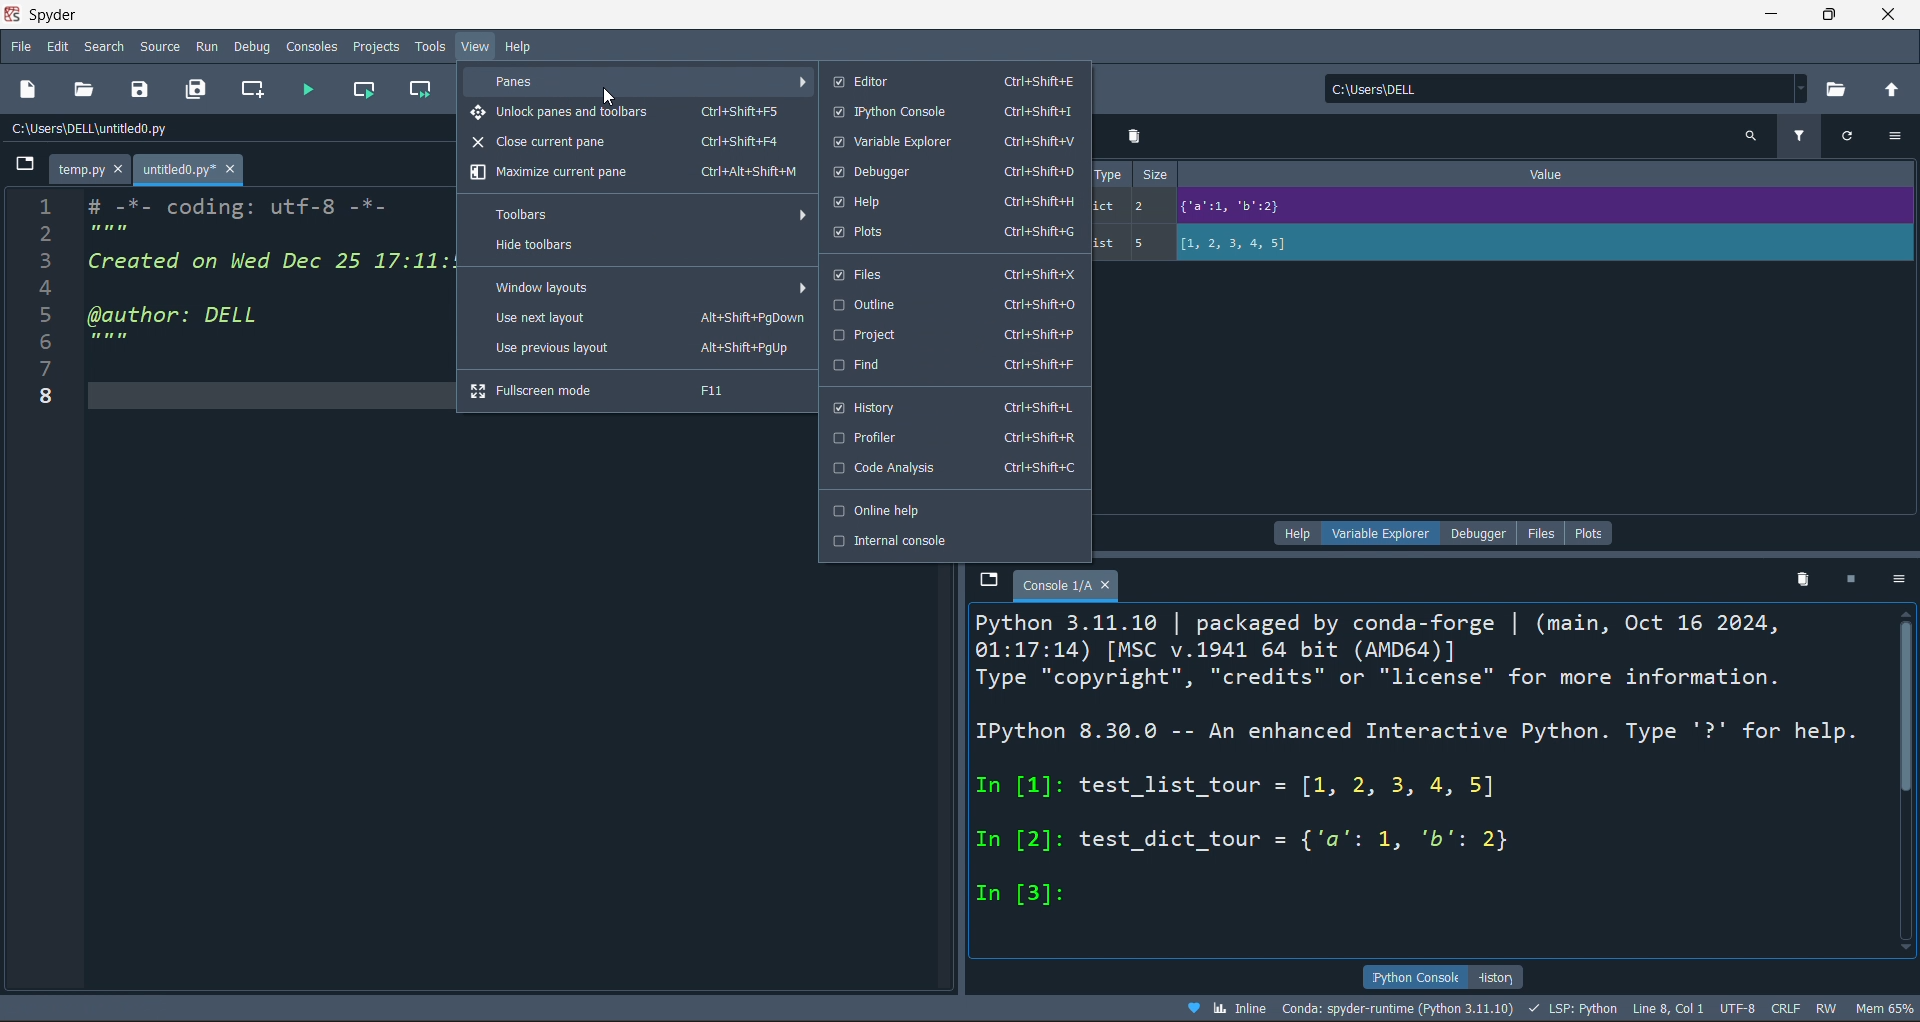 This screenshot has height=1022, width=1920. I want to click on list, so click(1108, 243).